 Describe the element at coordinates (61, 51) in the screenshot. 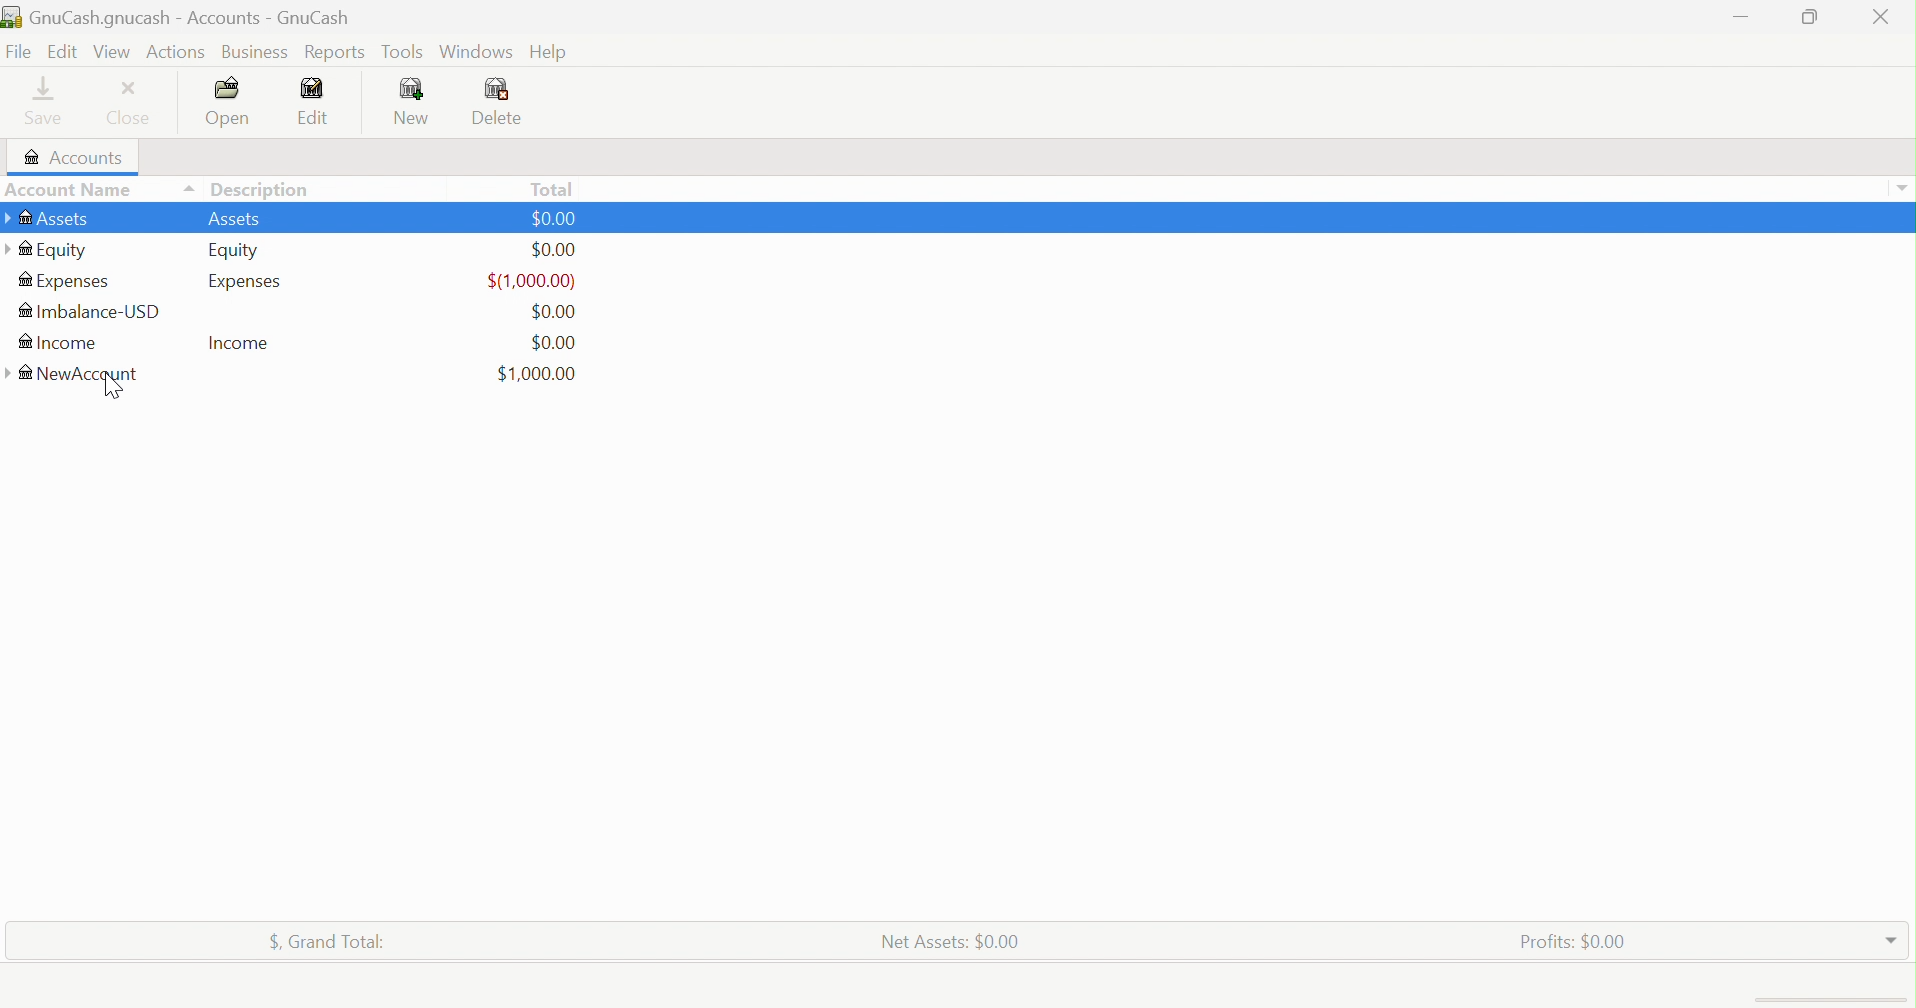

I see `Edit` at that location.